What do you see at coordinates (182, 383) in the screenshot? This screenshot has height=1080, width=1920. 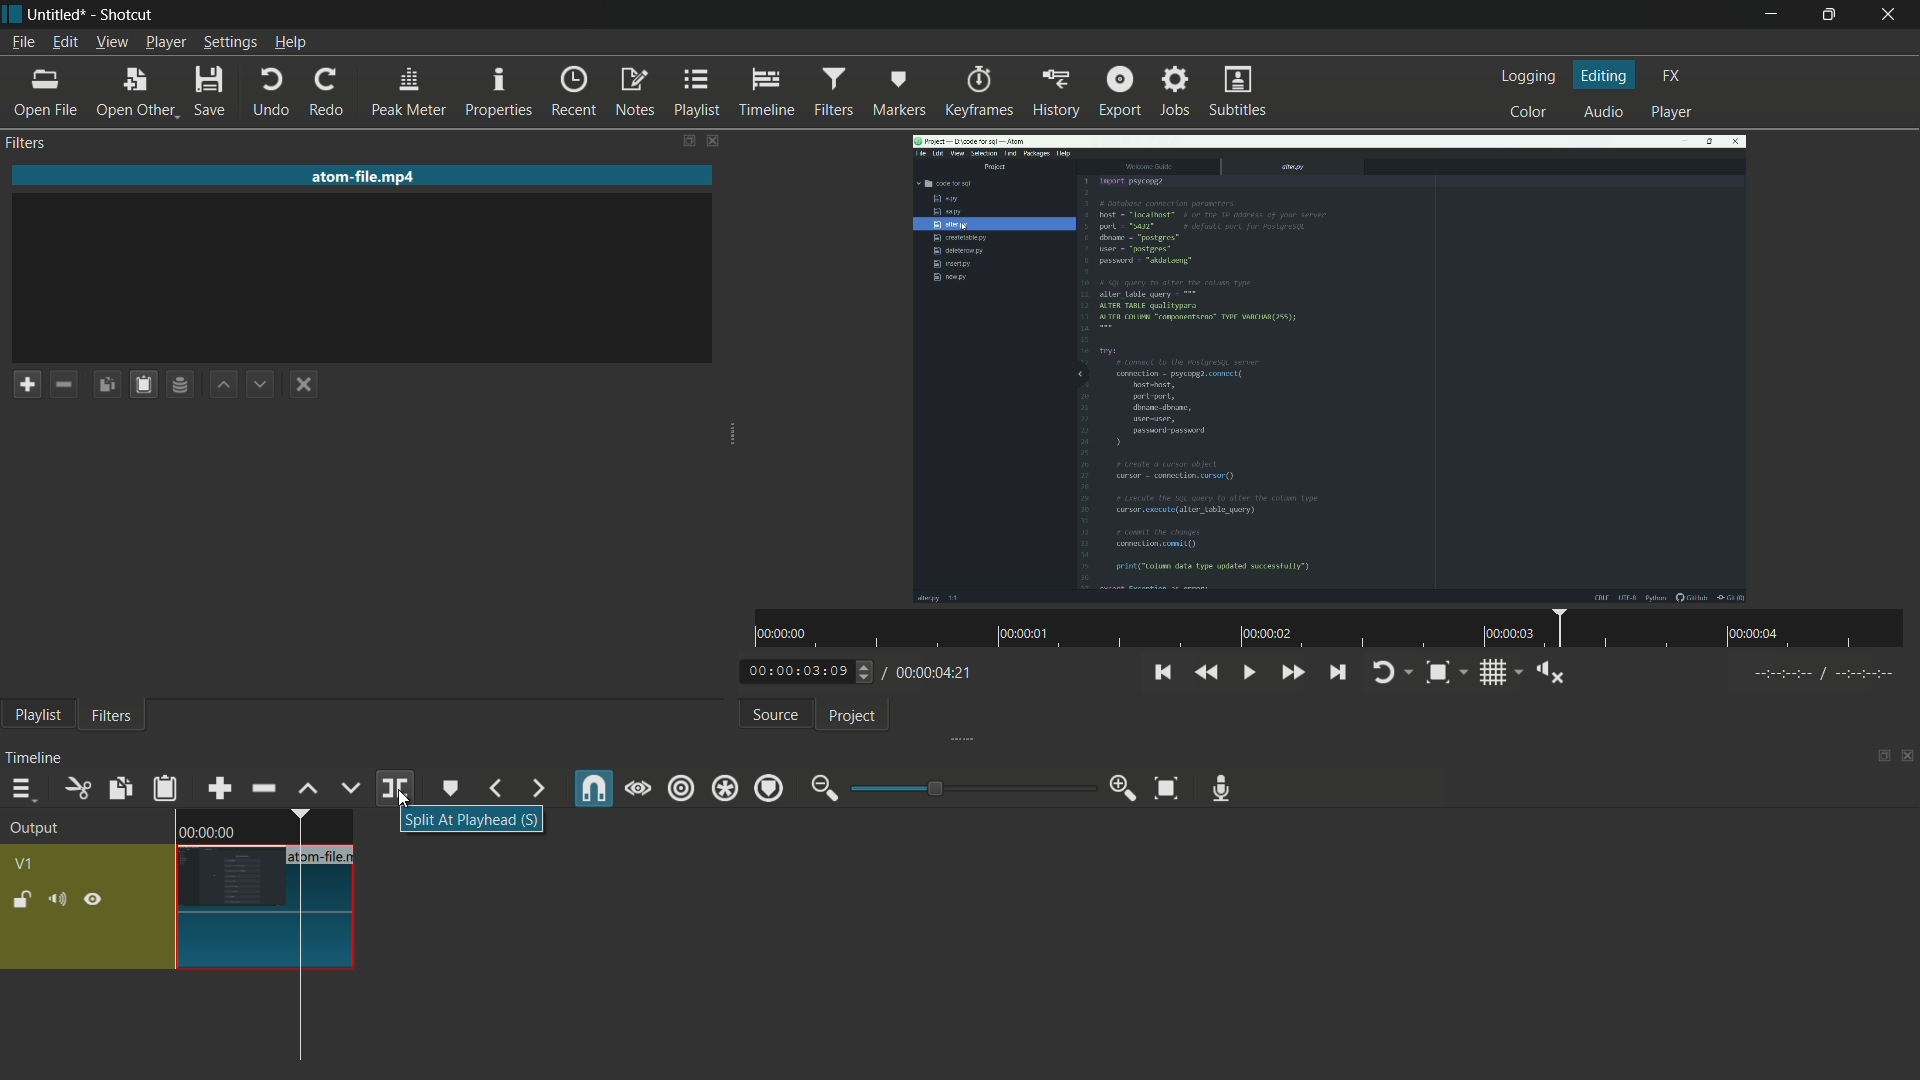 I see `save filter set` at bounding box center [182, 383].